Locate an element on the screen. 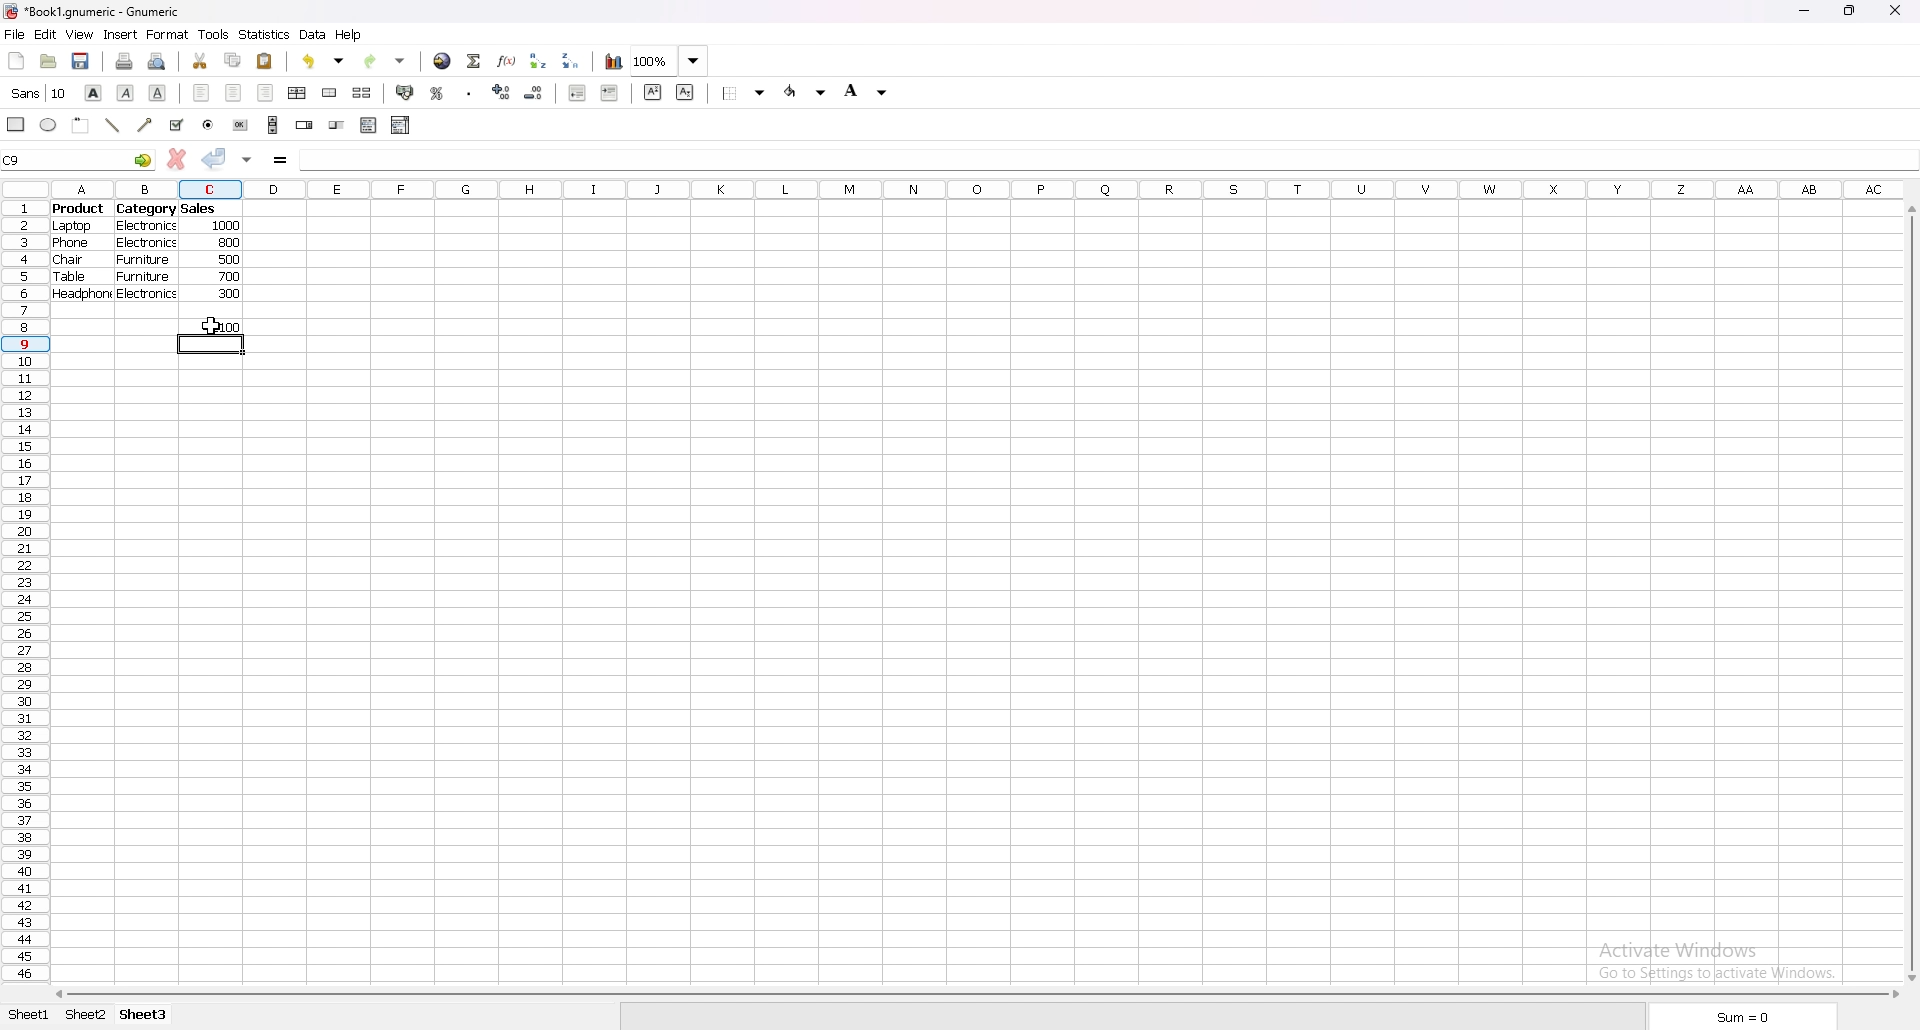 This screenshot has width=1920, height=1030. selected cell is located at coordinates (80, 159).